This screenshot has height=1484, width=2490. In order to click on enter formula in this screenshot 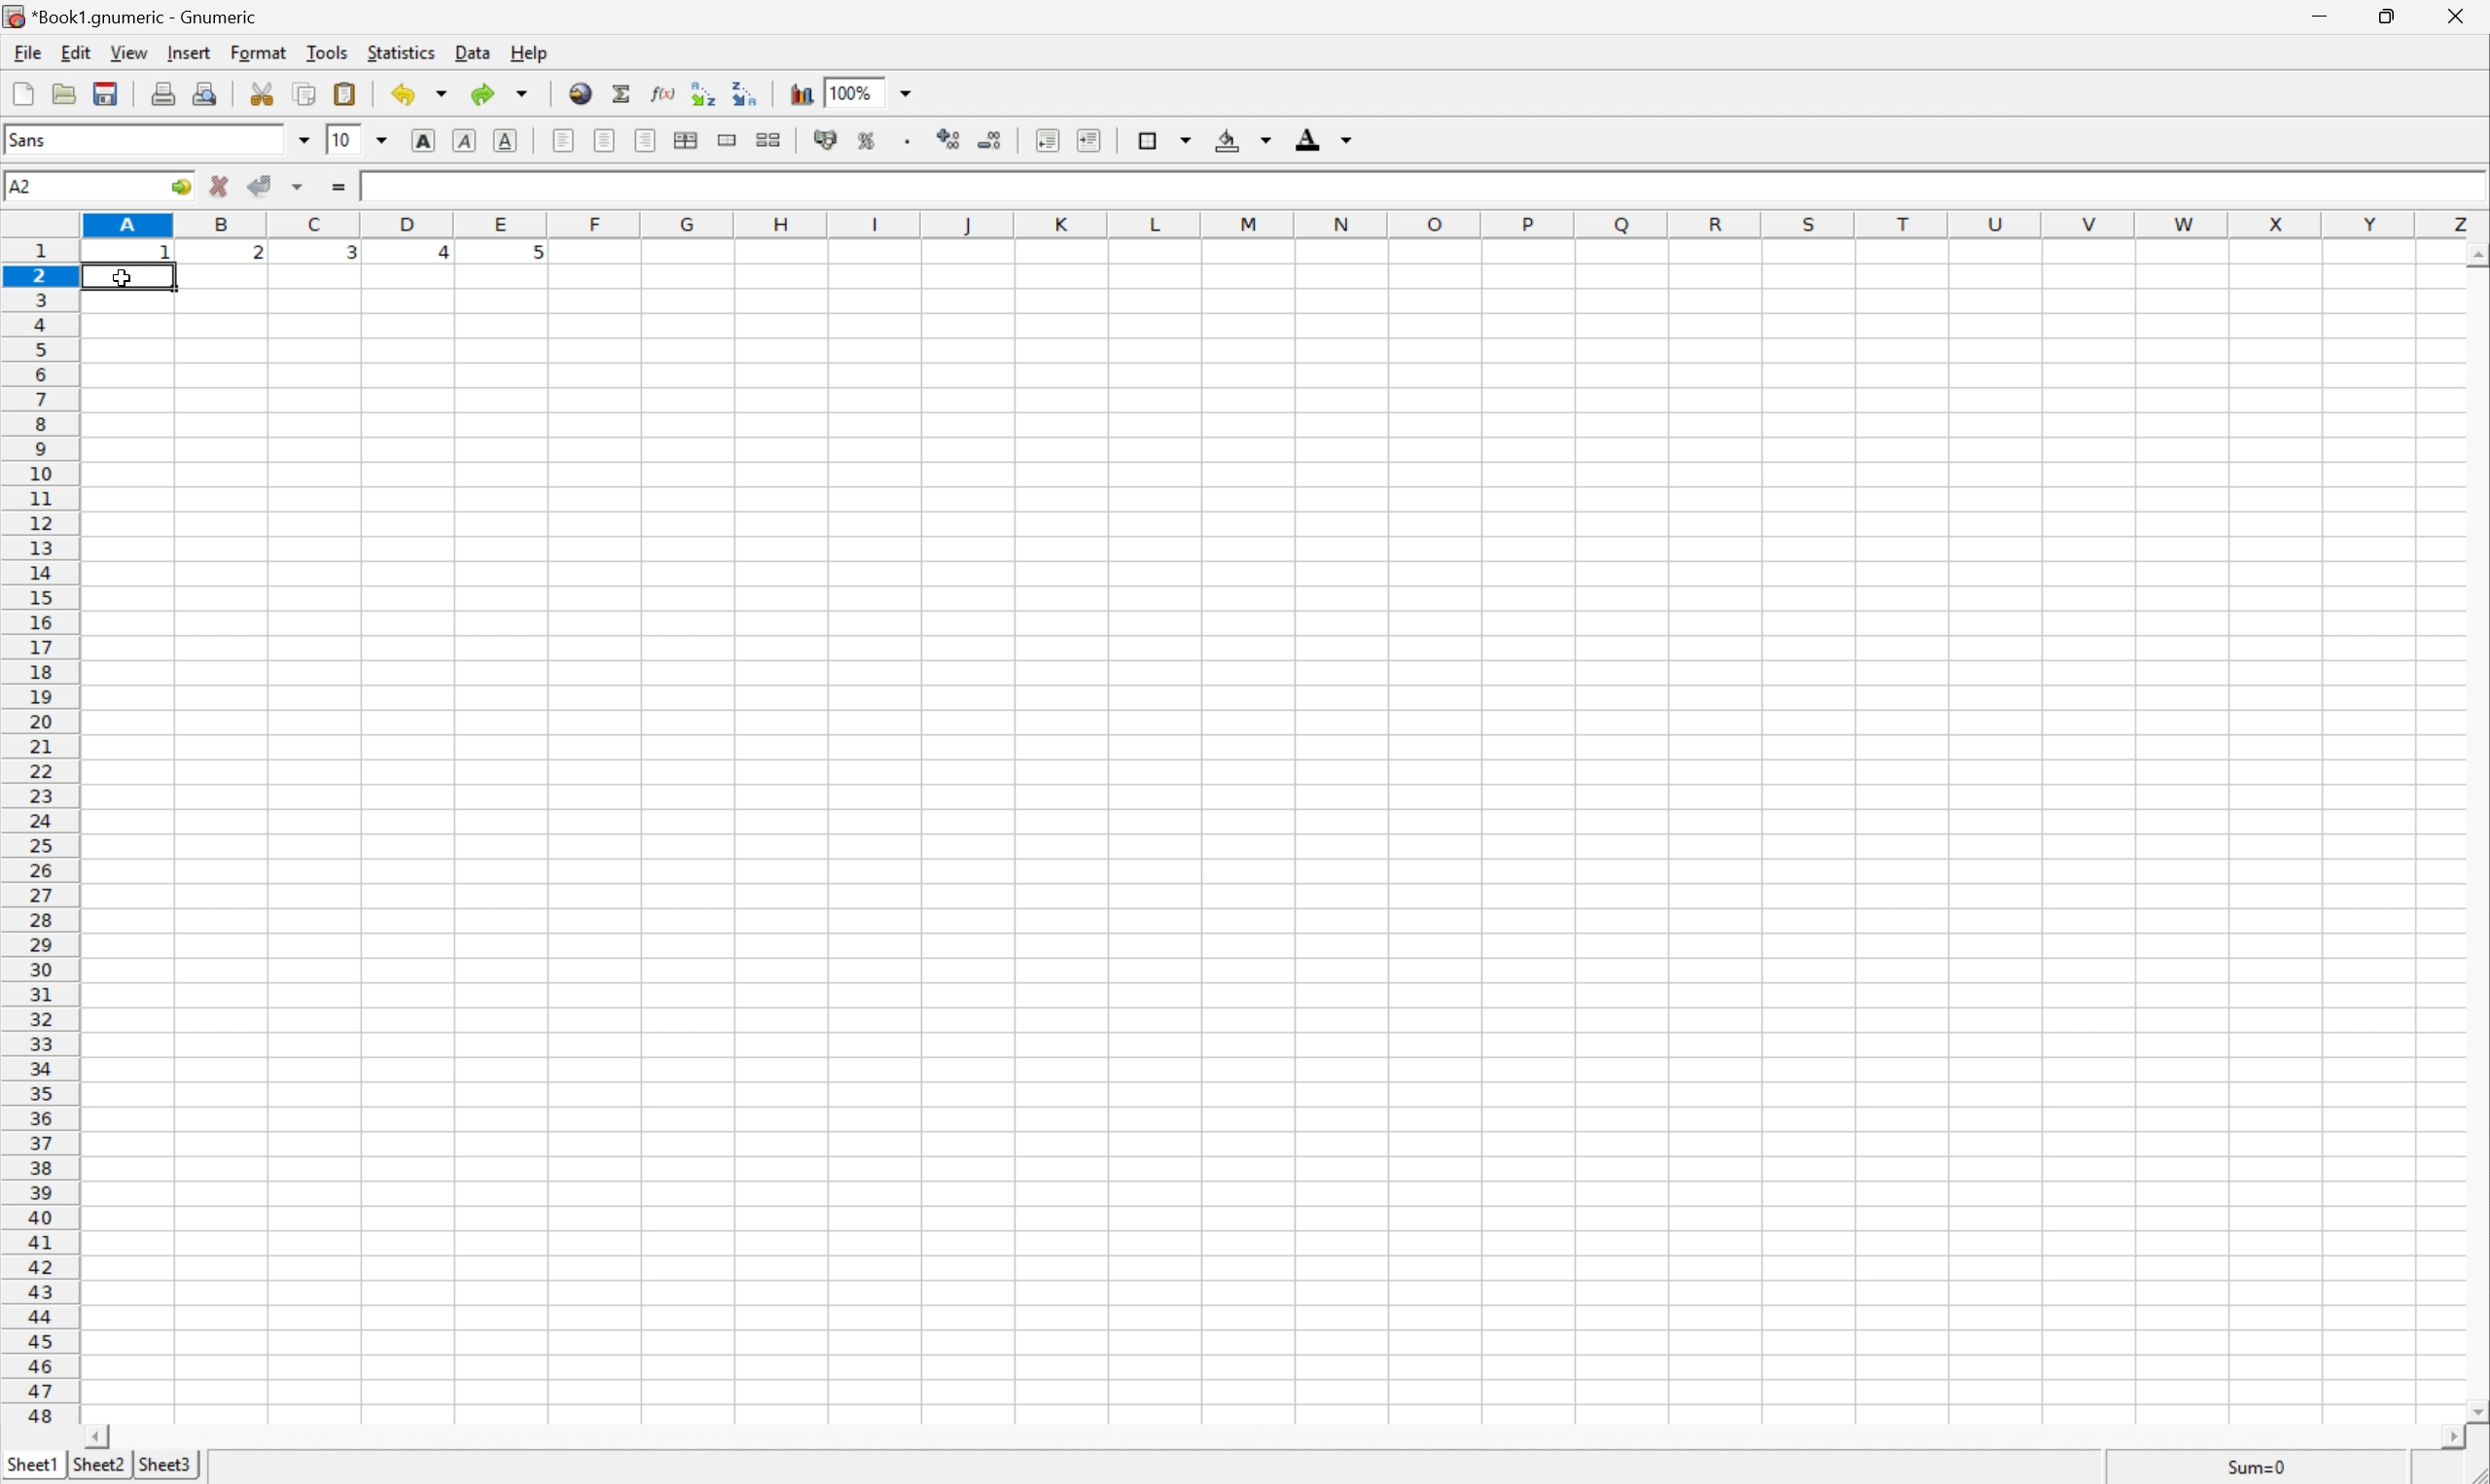, I will do `click(338, 188)`.